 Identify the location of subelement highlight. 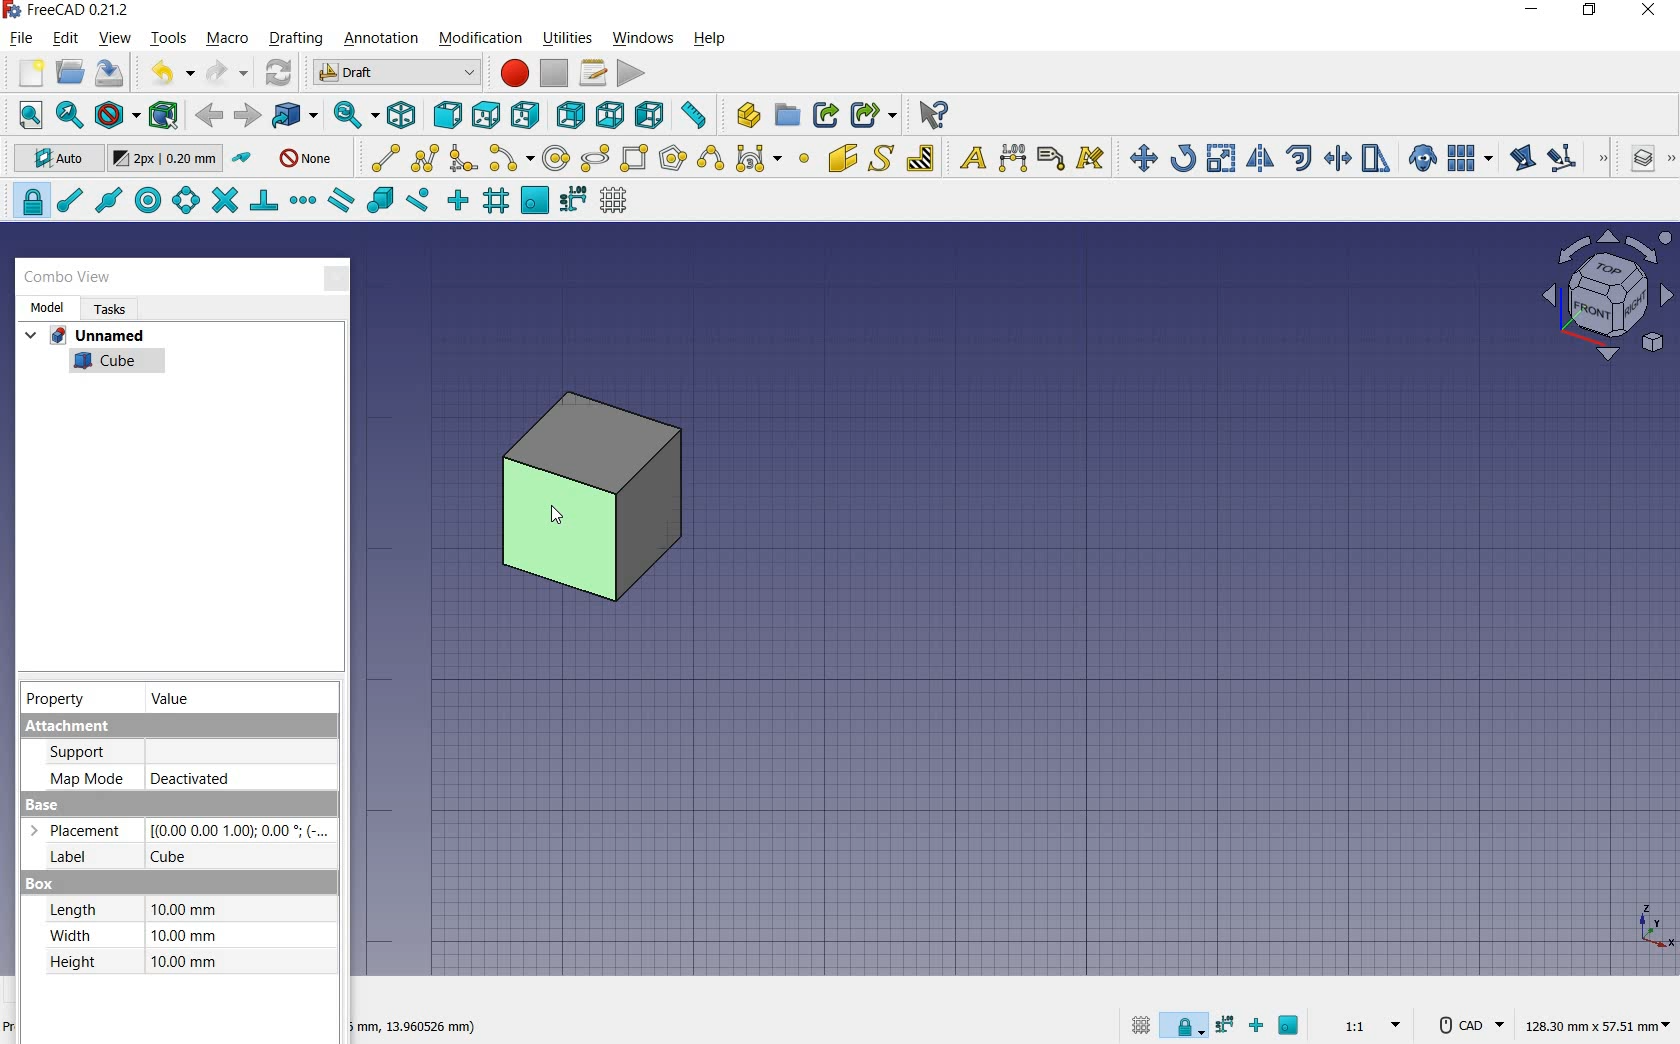
(1562, 160).